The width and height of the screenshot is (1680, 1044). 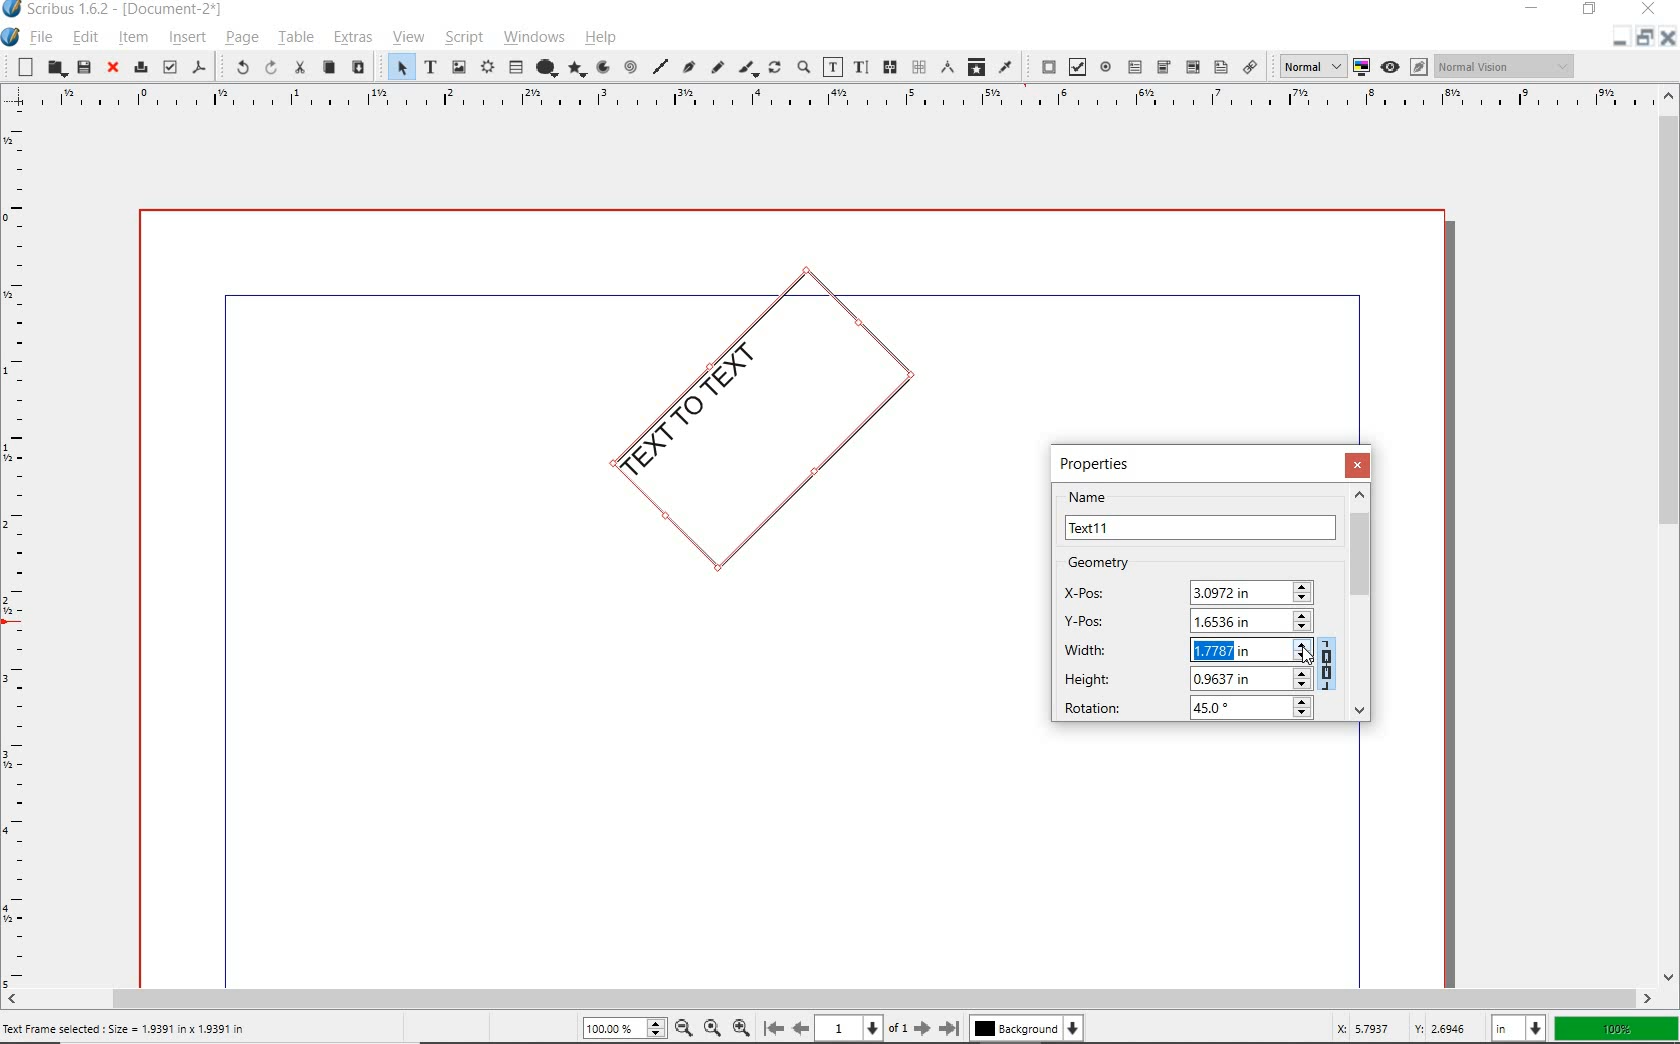 What do you see at coordinates (139, 68) in the screenshot?
I see `print` at bounding box center [139, 68].